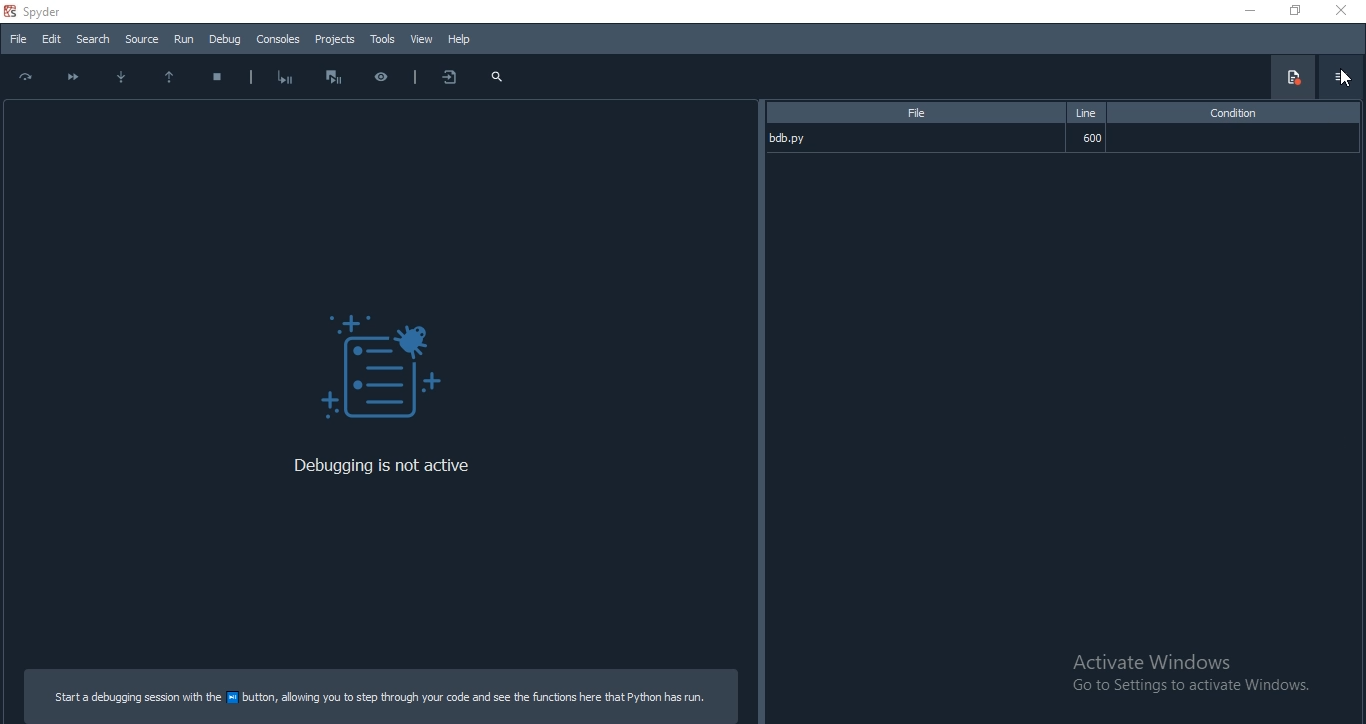  Describe the element at coordinates (92, 39) in the screenshot. I see `Search` at that location.